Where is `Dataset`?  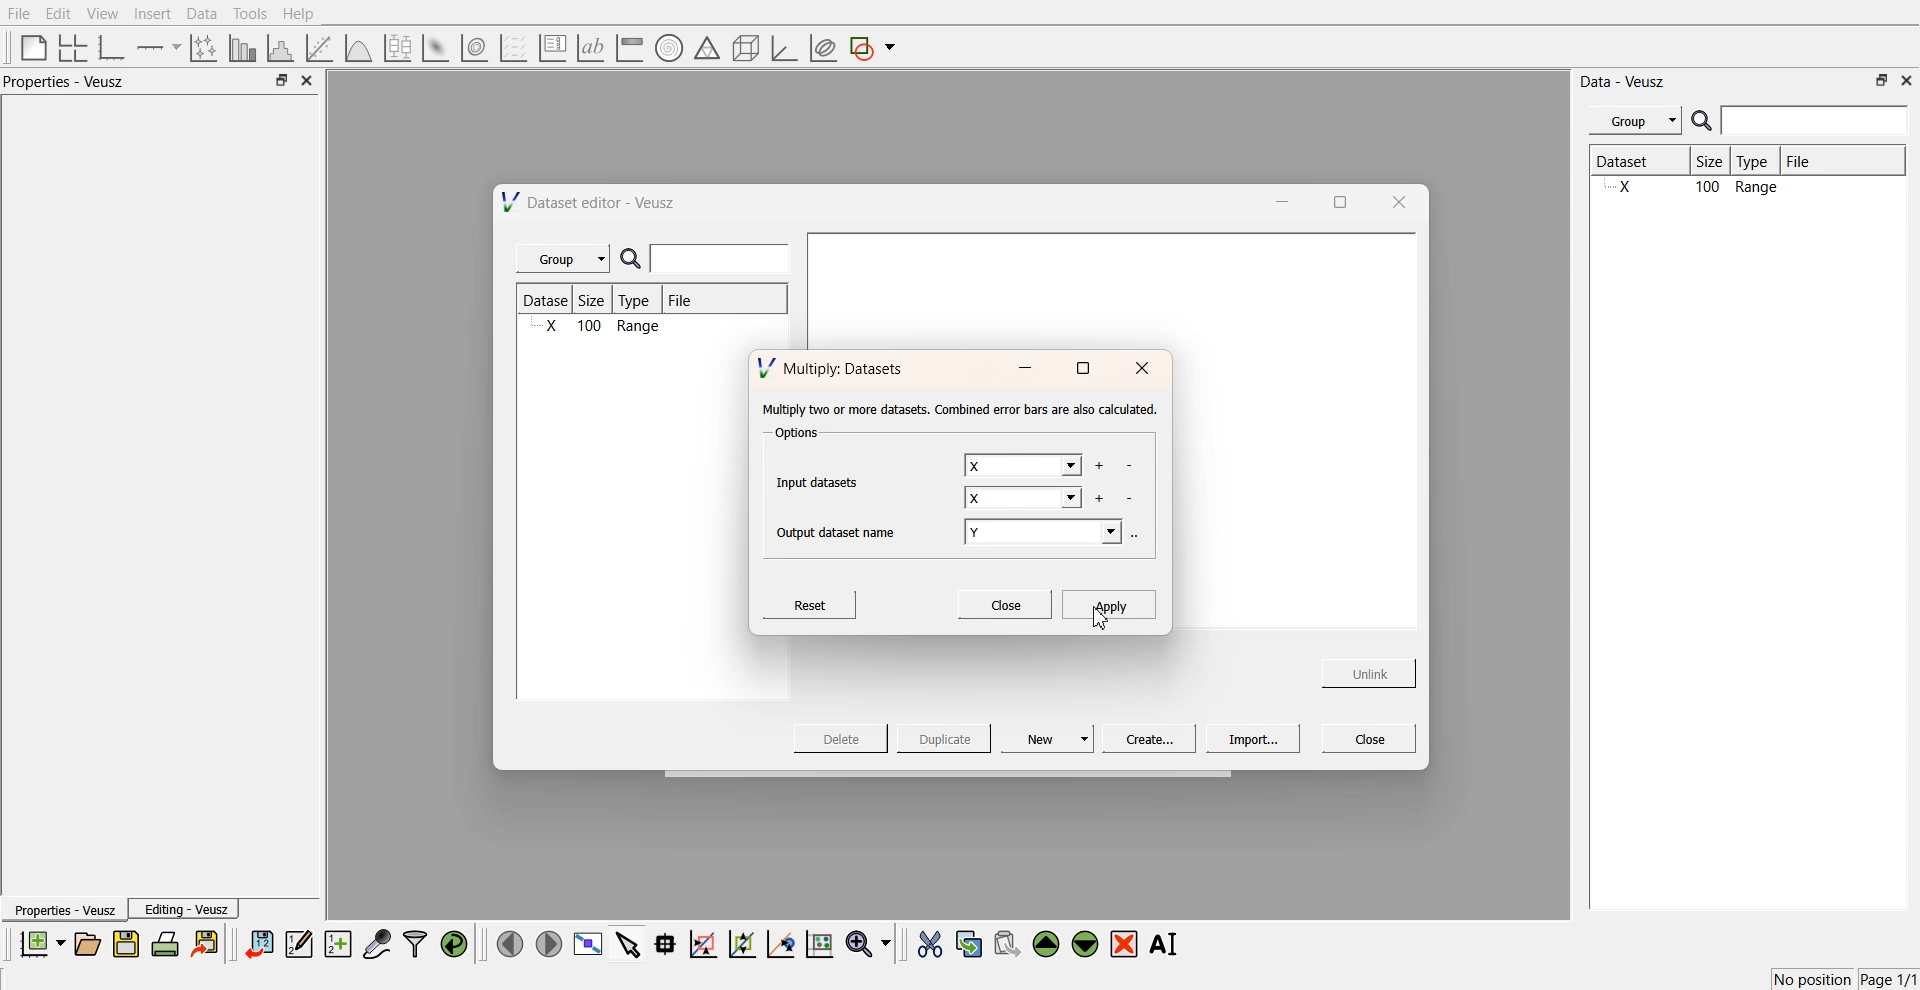
Dataset is located at coordinates (1638, 163).